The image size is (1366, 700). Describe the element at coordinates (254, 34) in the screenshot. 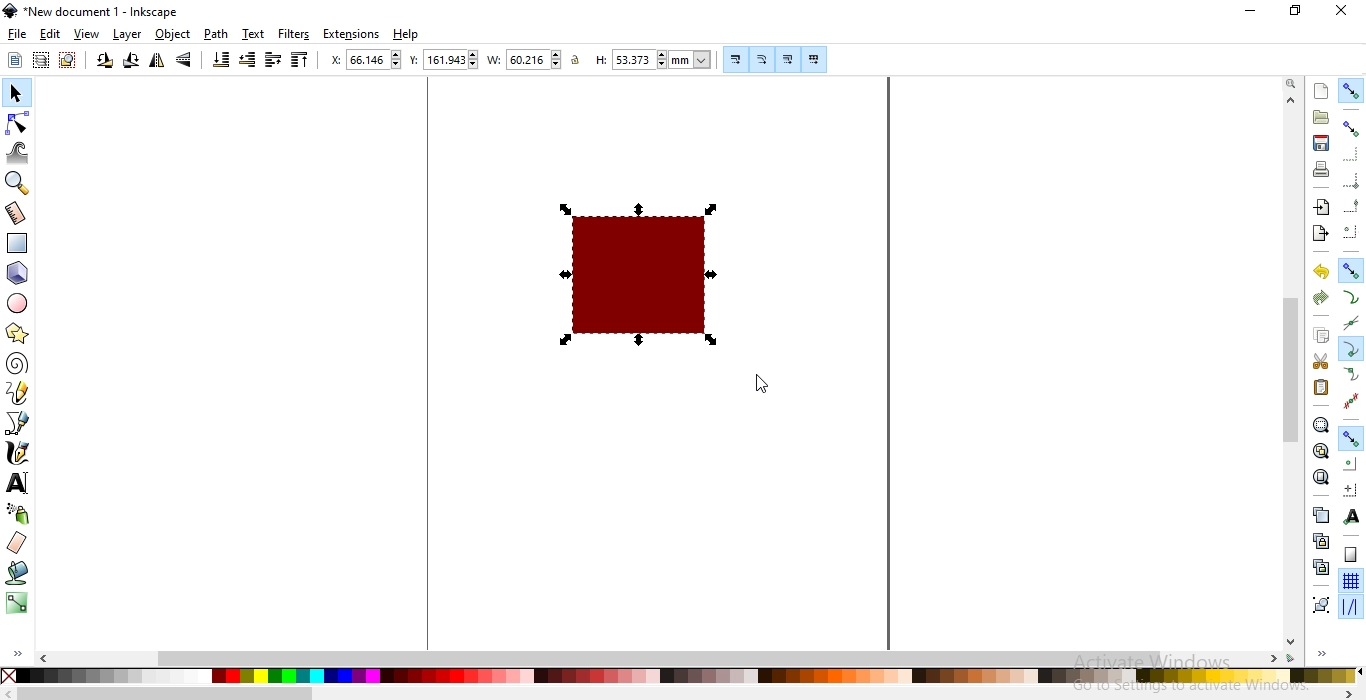

I see `text` at that location.